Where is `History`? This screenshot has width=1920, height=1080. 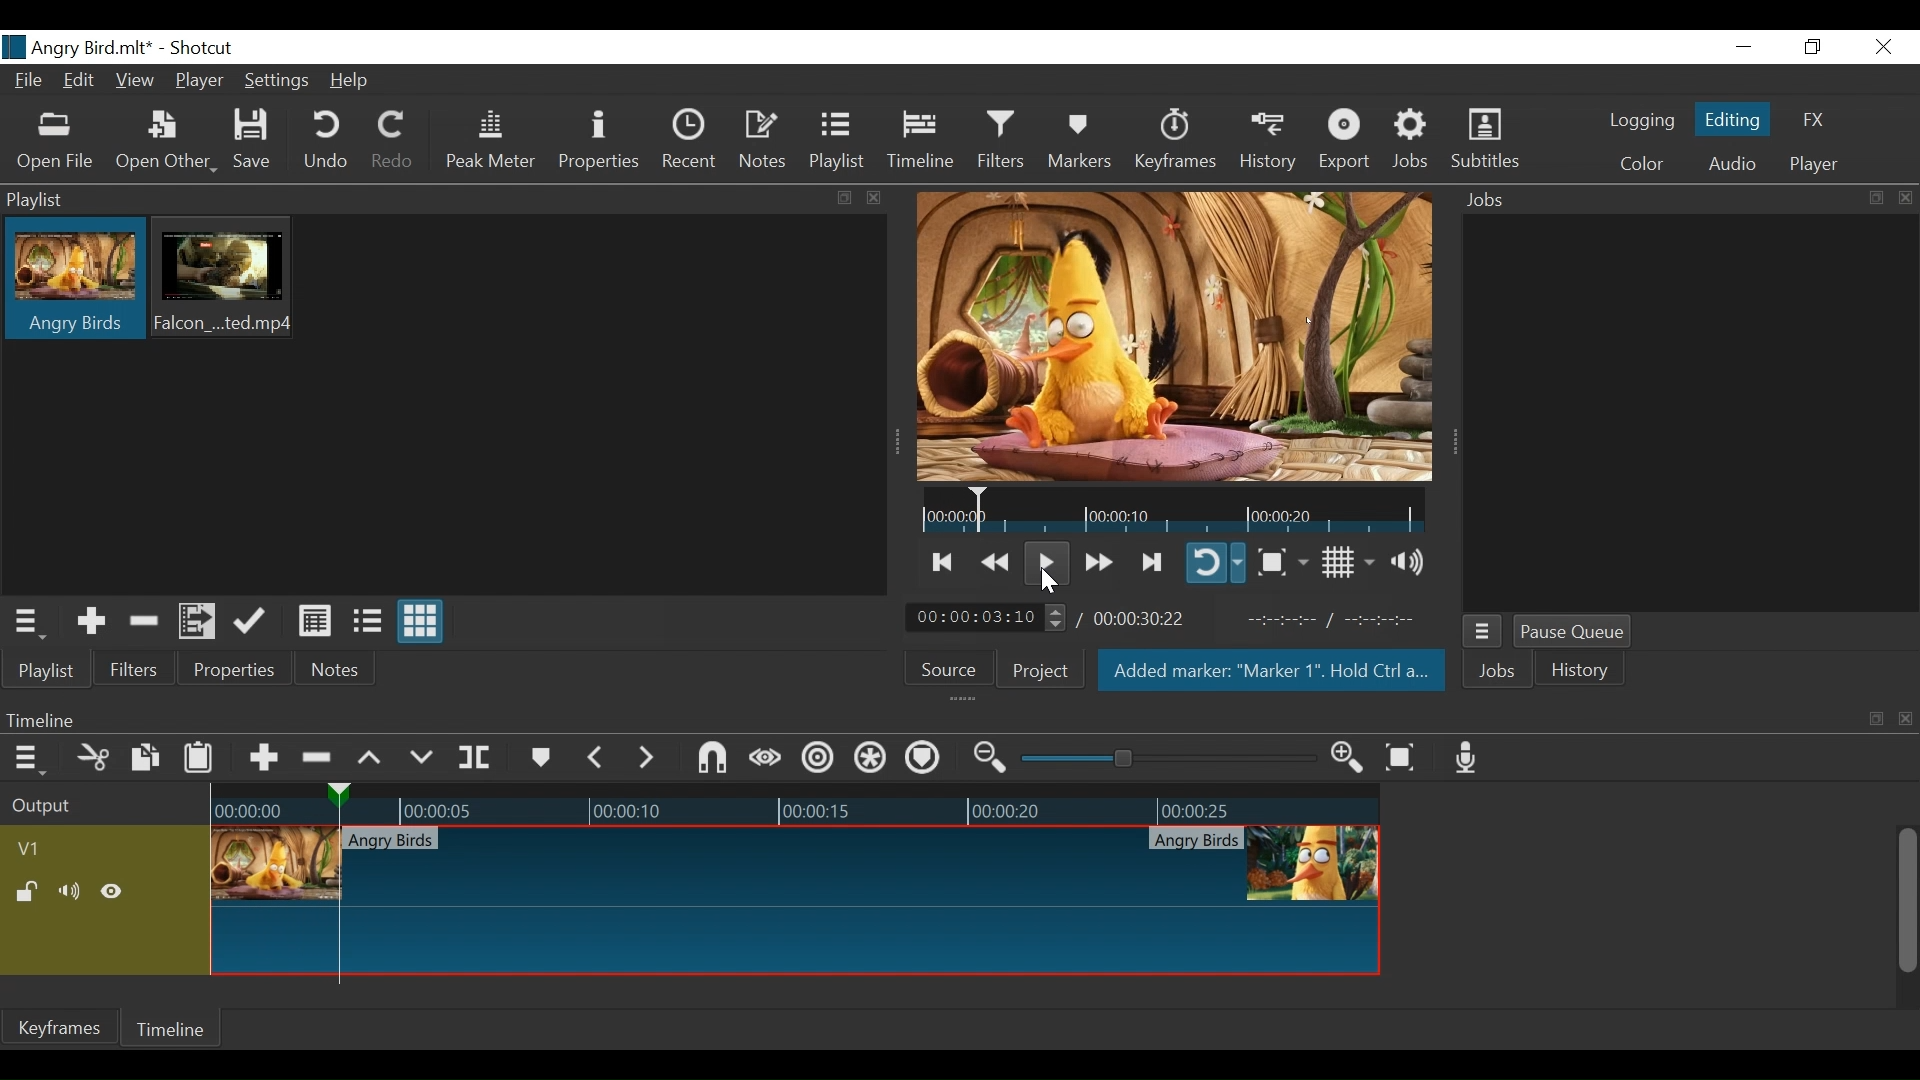
History is located at coordinates (1271, 143).